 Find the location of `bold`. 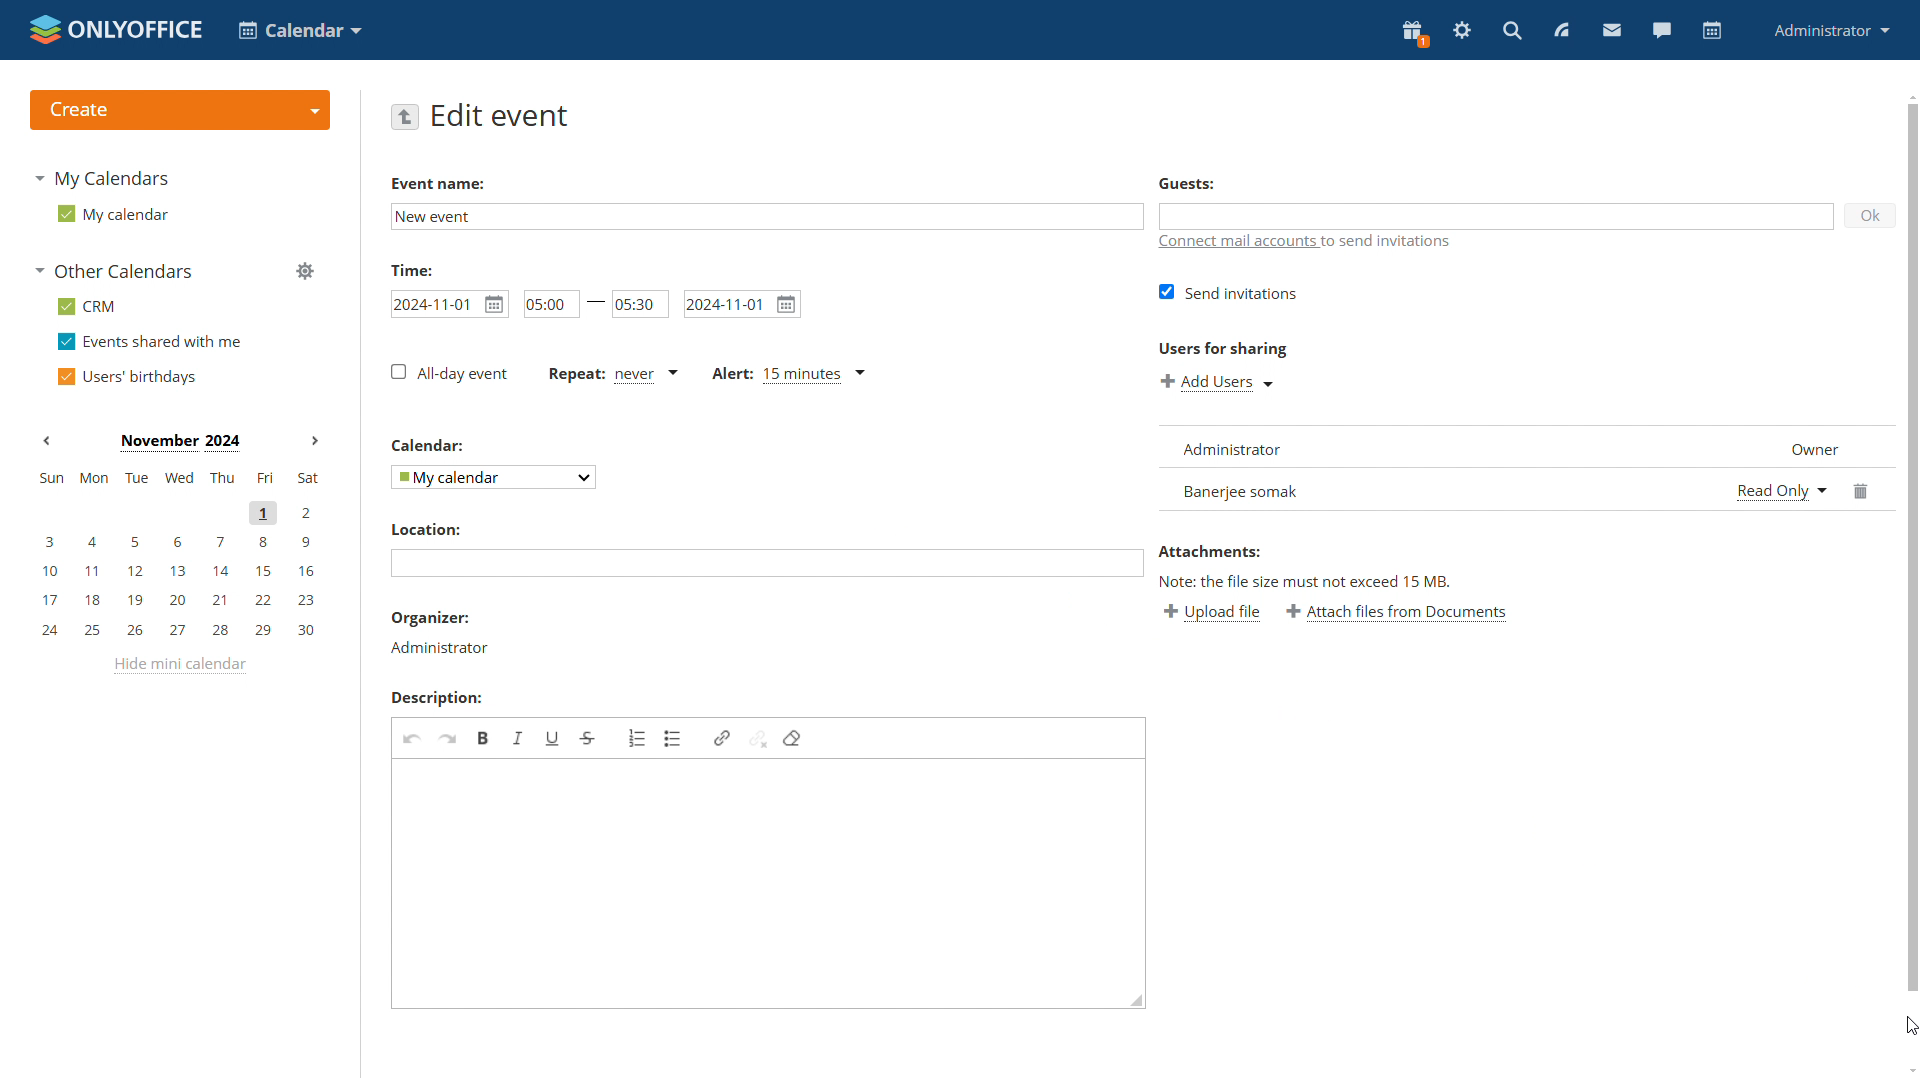

bold is located at coordinates (484, 738).